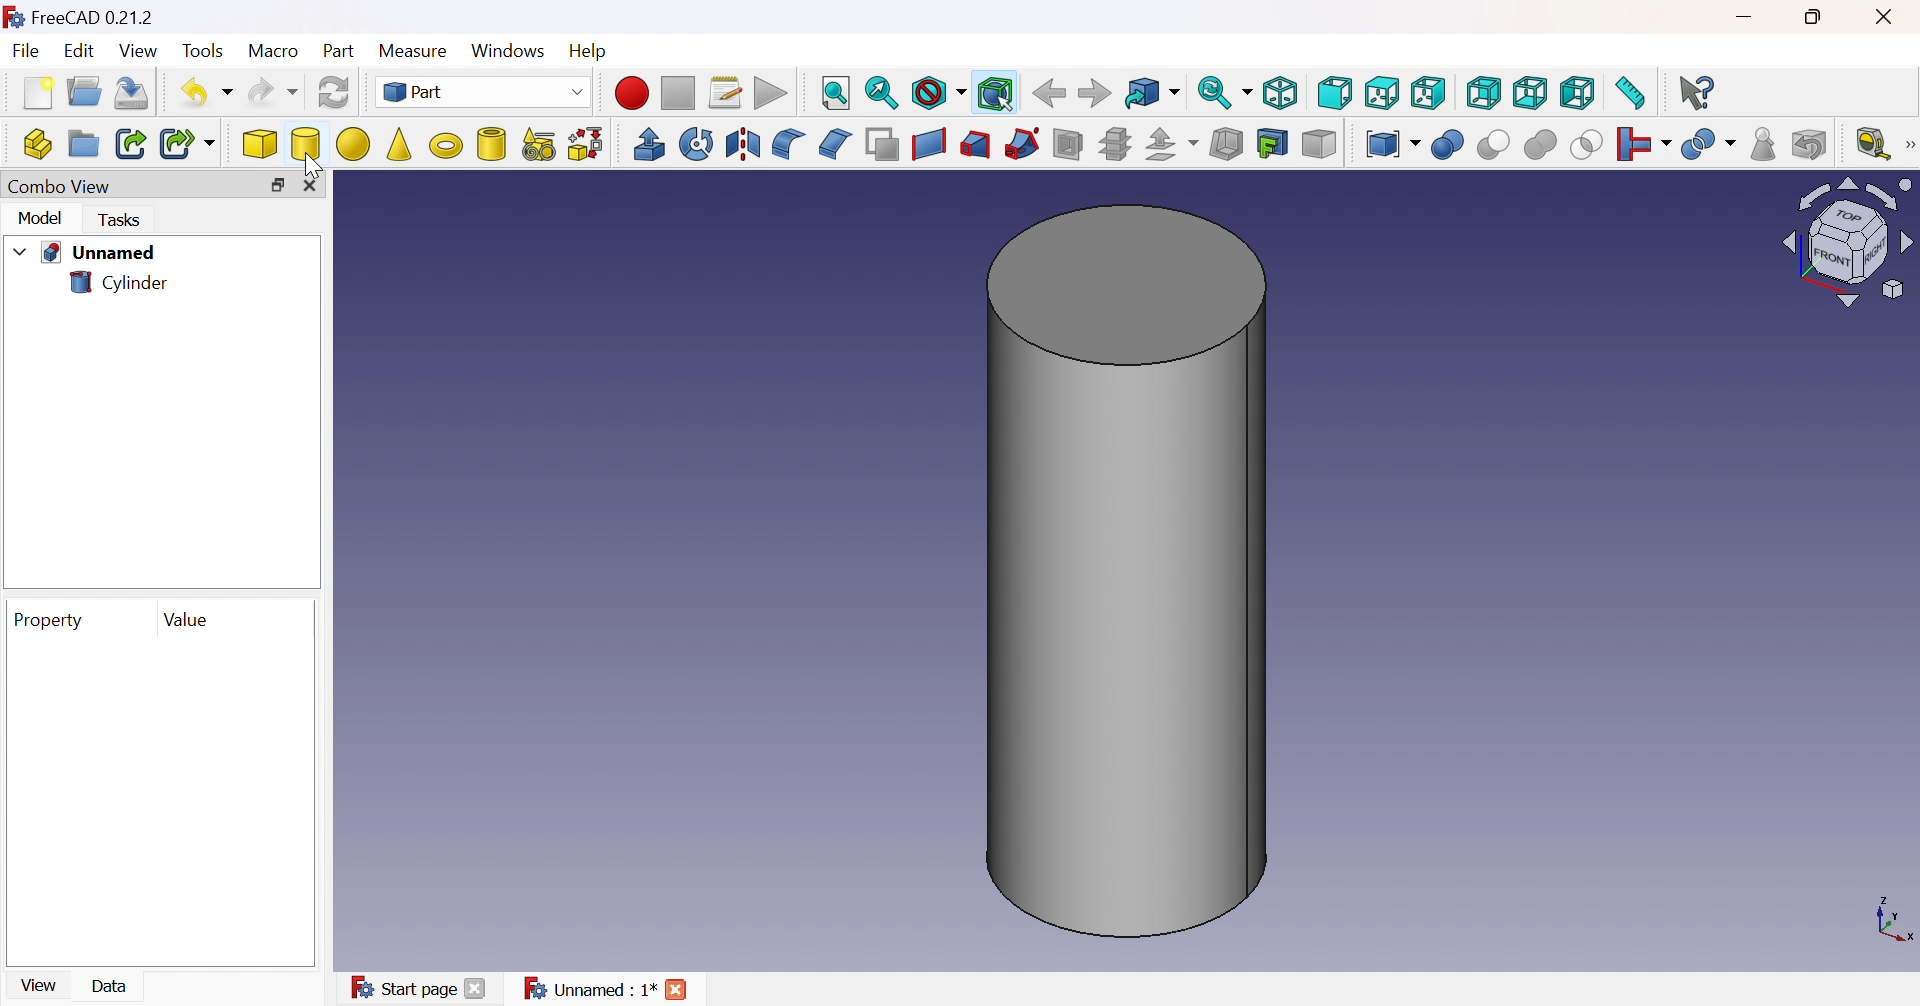 This screenshot has width=1920, height=1006. I want to click on Open..., so click(84, 91).